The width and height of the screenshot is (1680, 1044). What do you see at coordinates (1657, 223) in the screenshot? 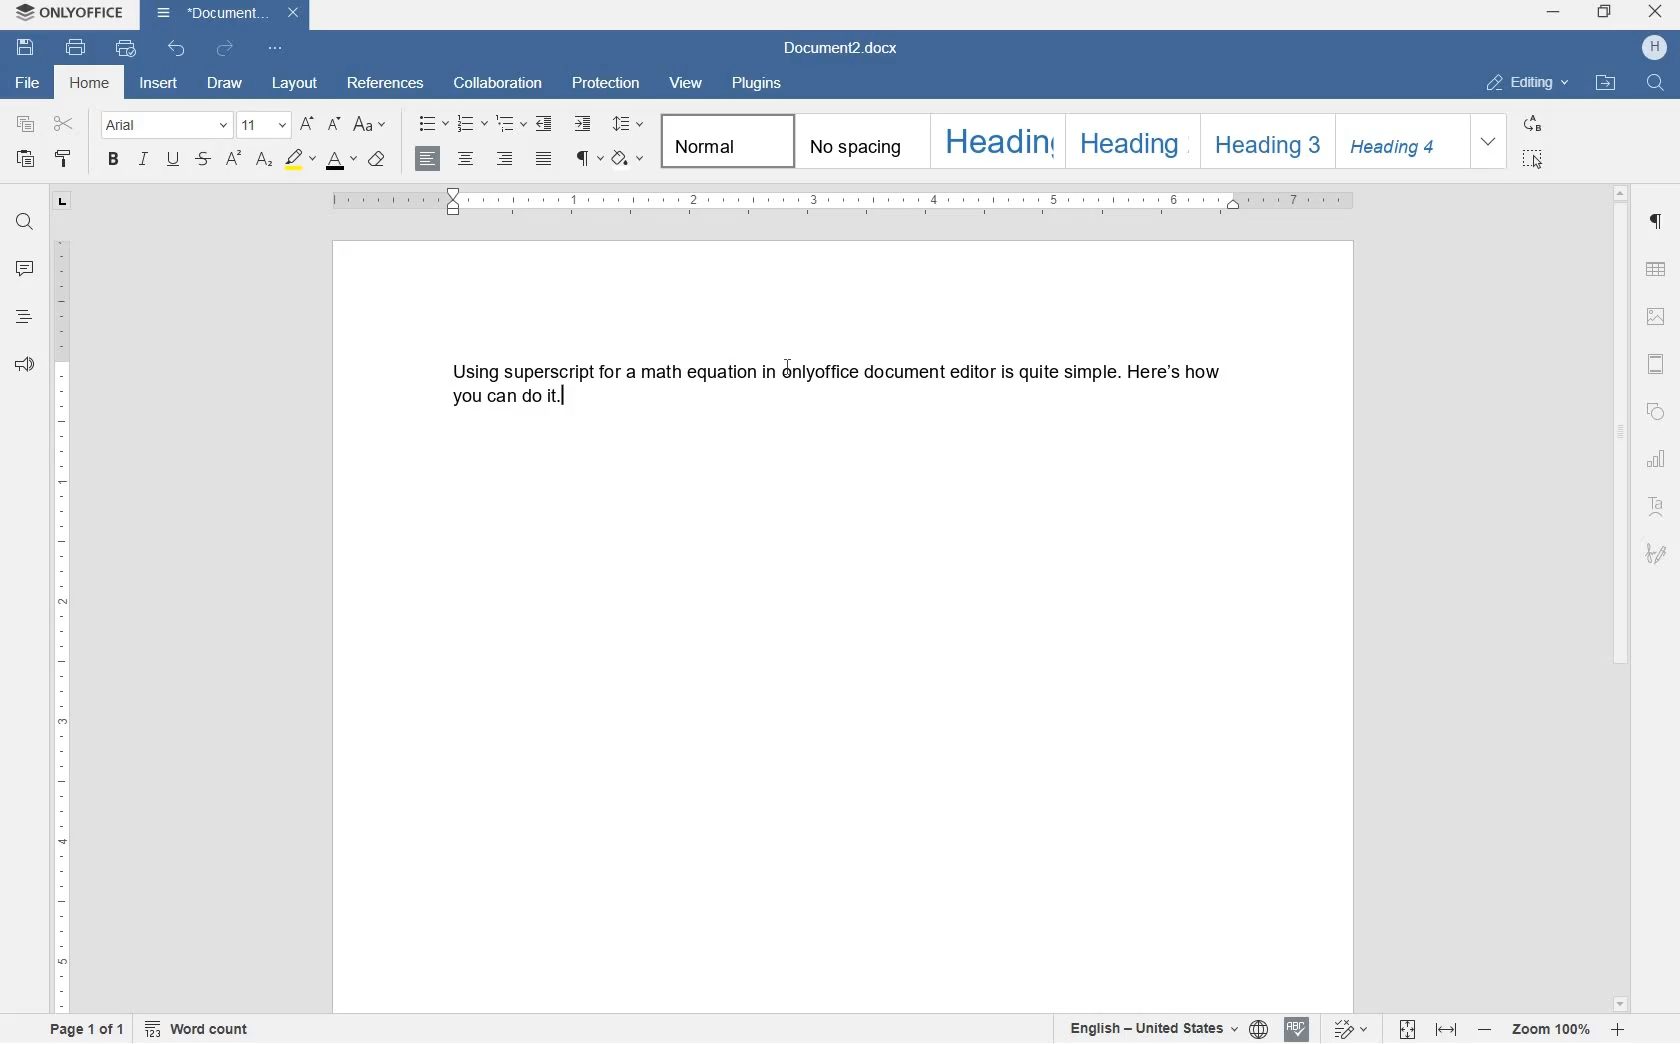
I see `paragraph settings` at bounding box center [1657, 223].